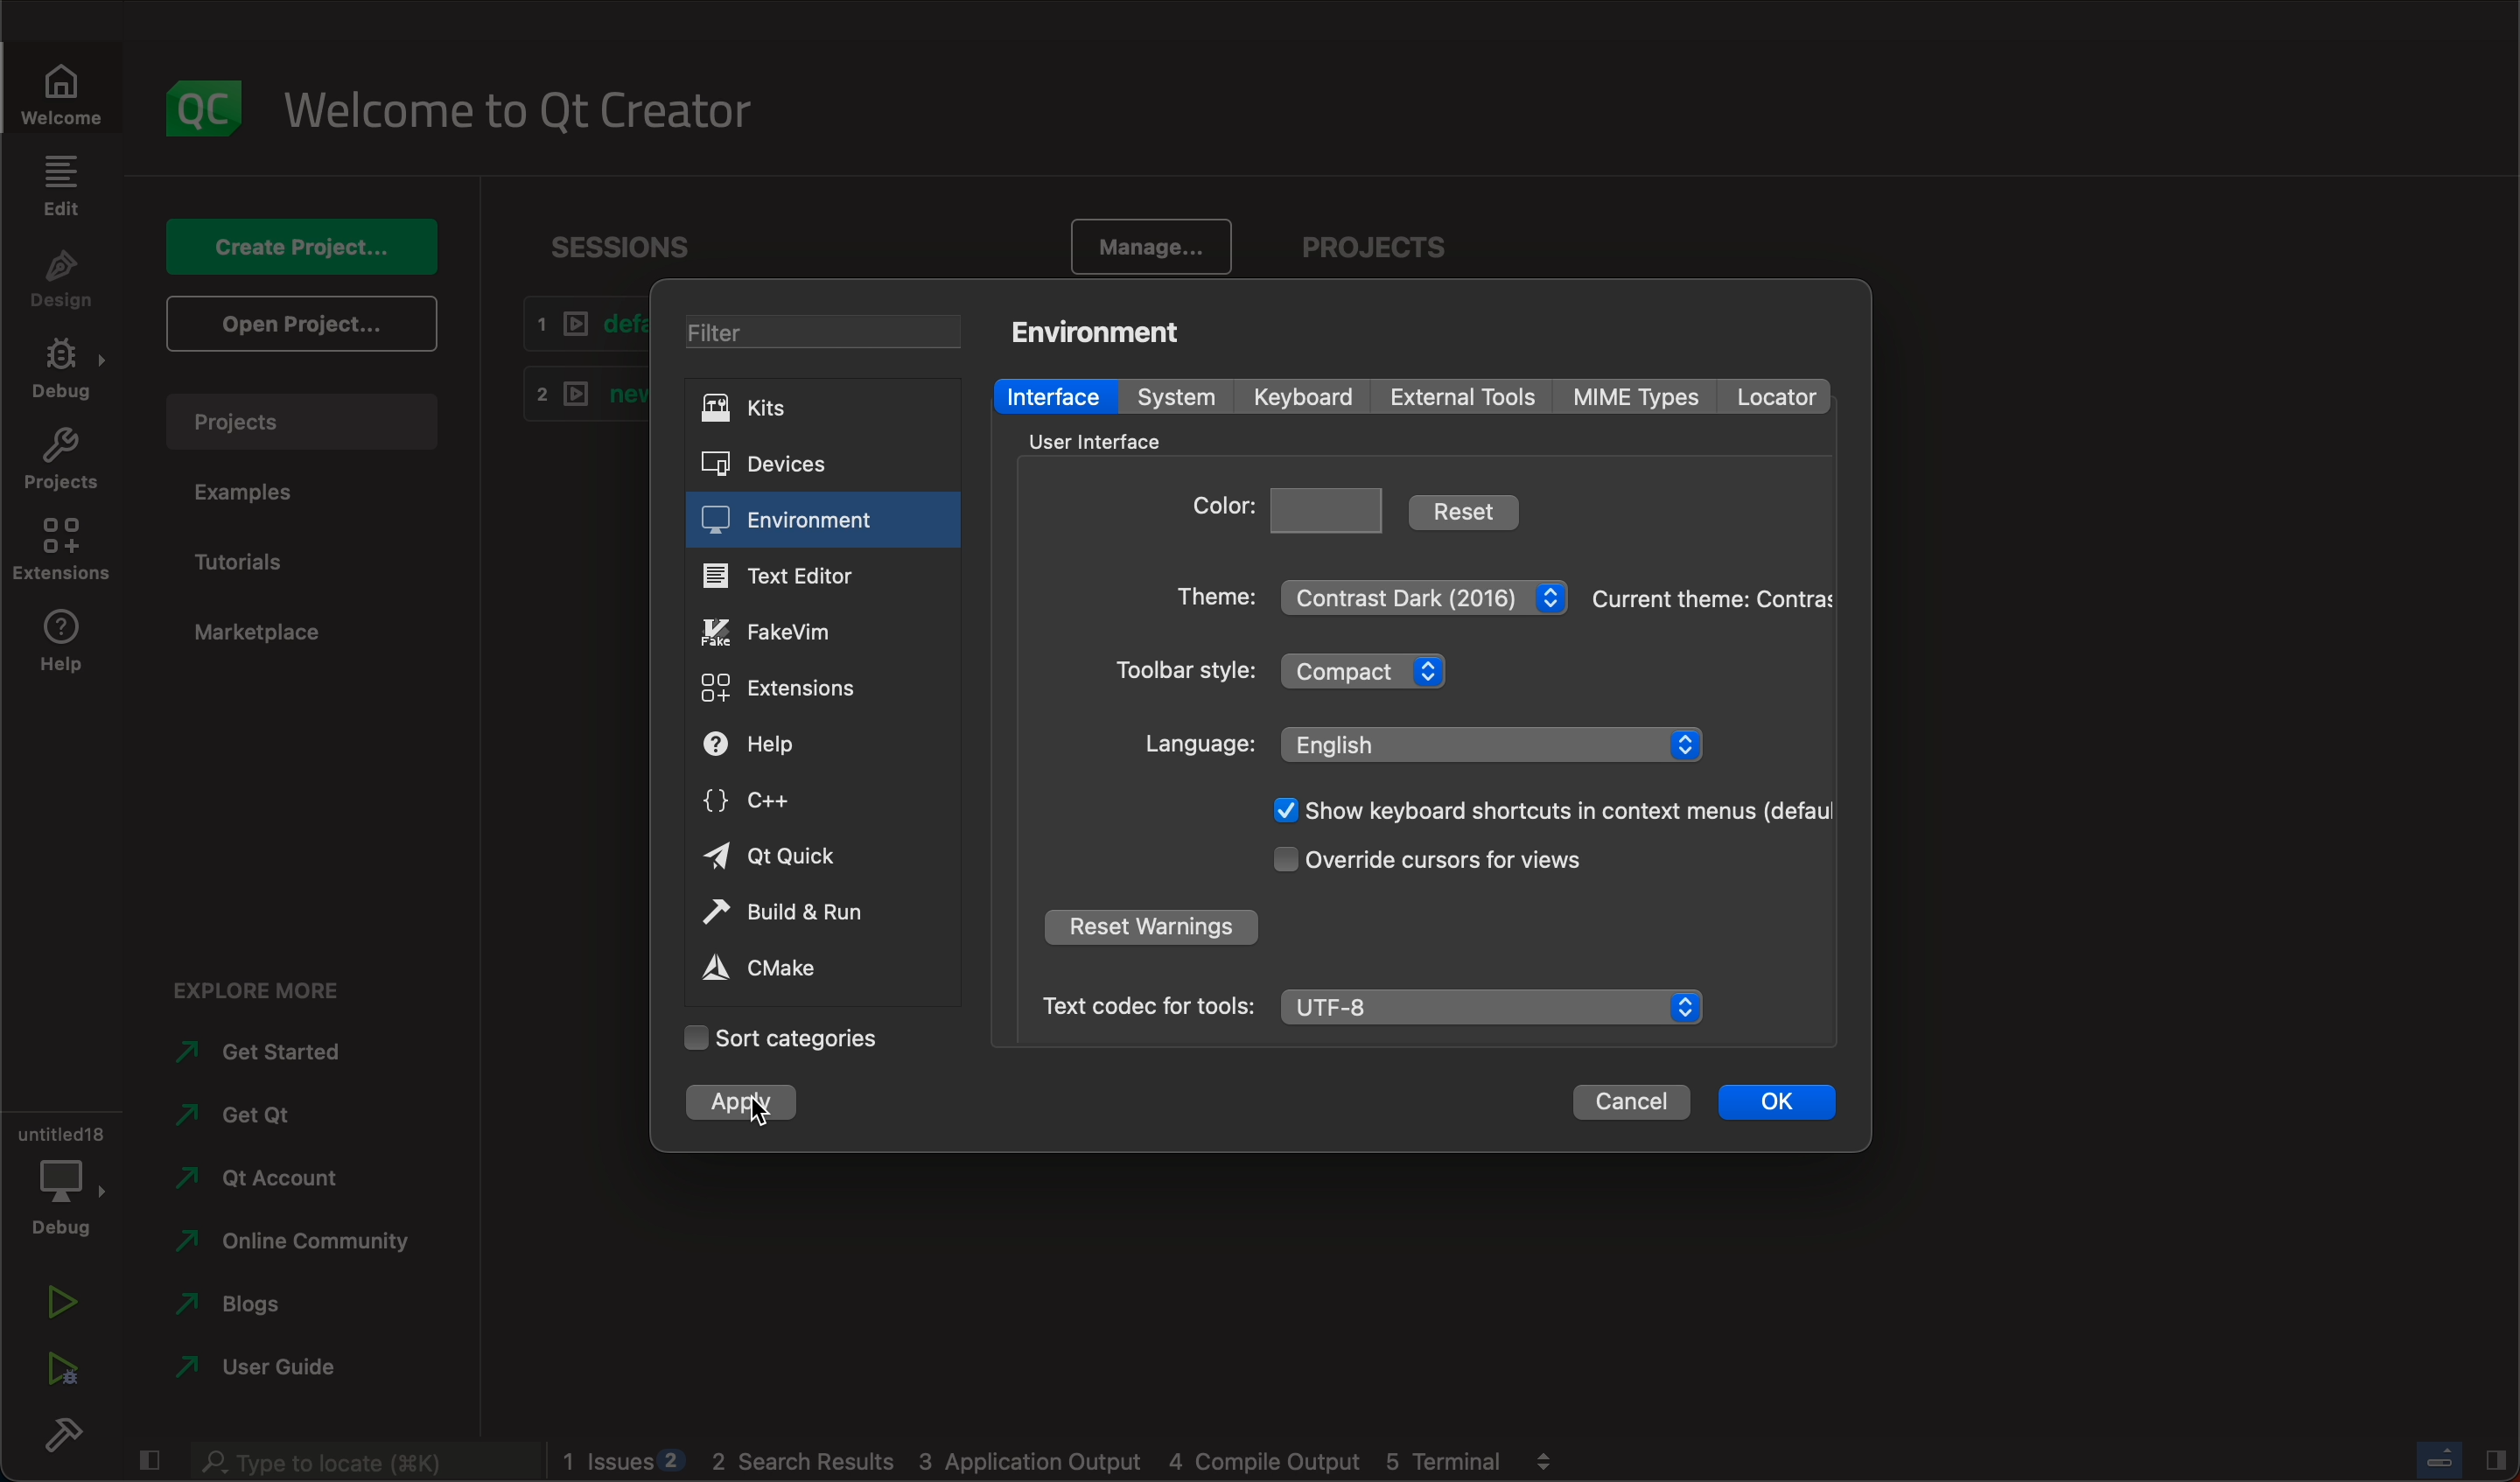  I want to click on devices, so click(814, 466).